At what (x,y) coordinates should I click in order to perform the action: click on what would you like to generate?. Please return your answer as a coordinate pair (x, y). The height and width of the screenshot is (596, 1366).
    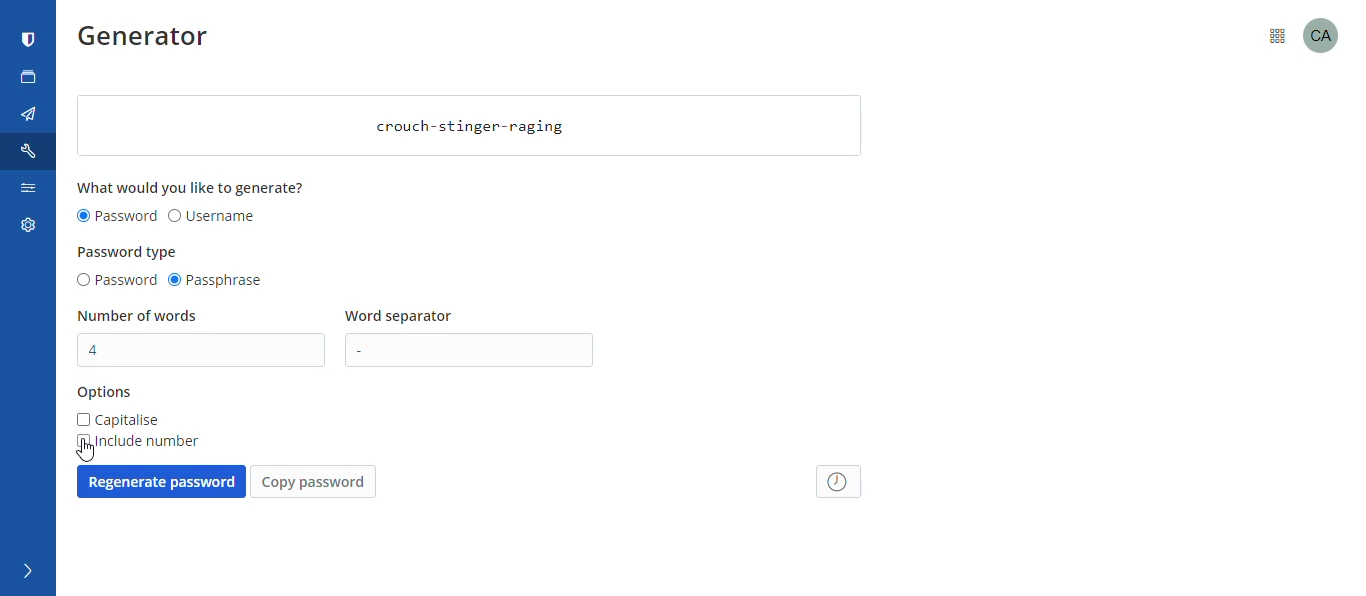
    Looking at the image, I should click on (193, 187).